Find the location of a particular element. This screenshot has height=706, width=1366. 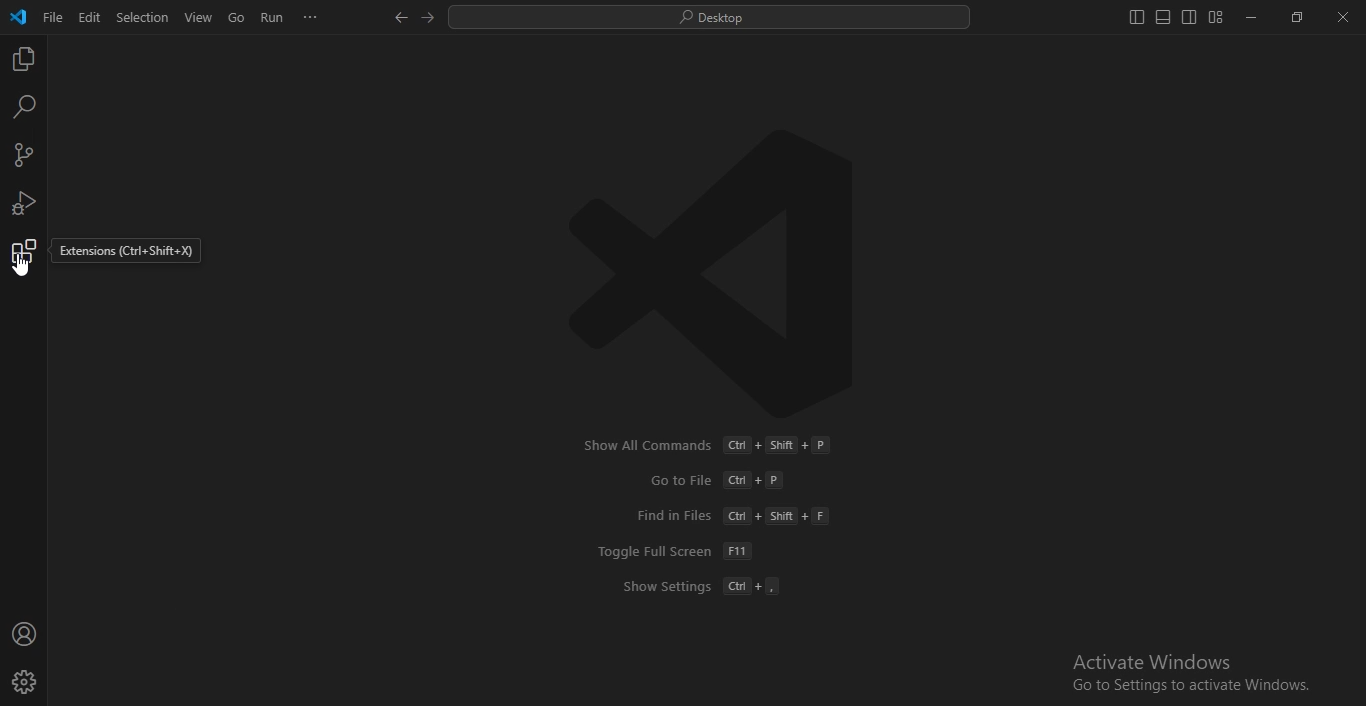

restore window is located at coordinates (1294, 19).